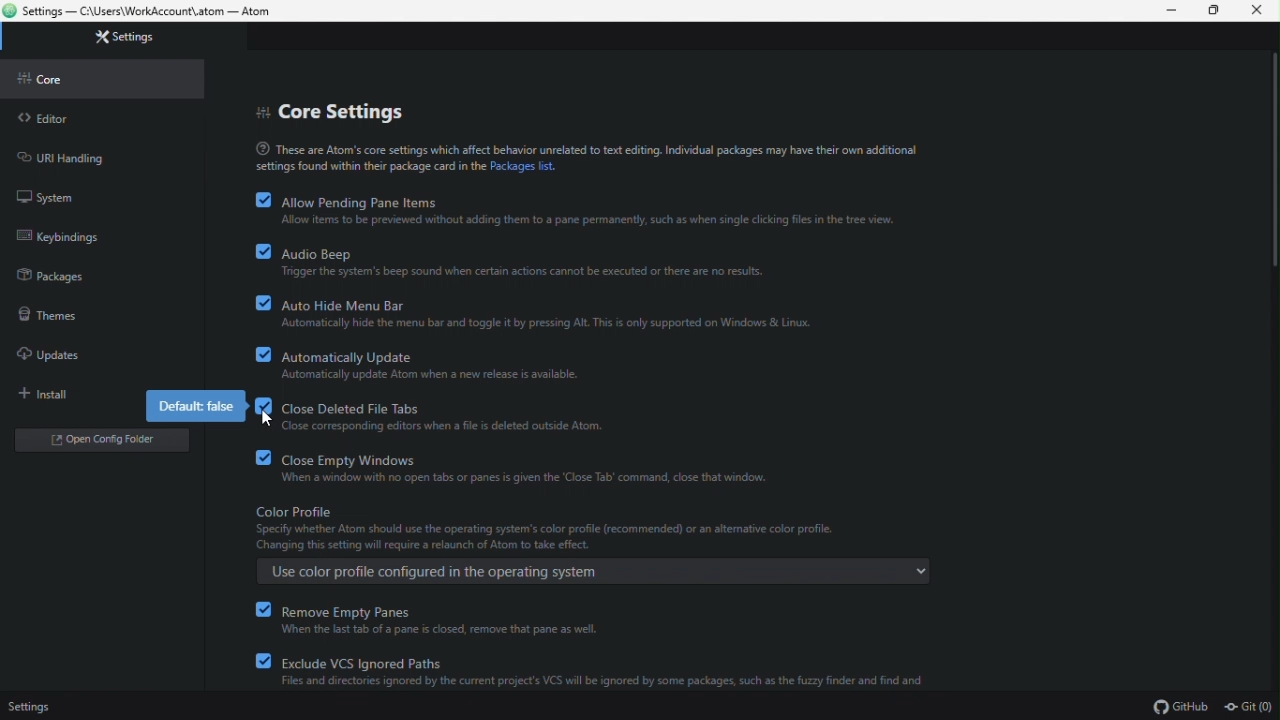  What do you see at coordinates (556, 310) in the screenshot?
I see `auto hide menu barf` at bounding box center [556, 310].